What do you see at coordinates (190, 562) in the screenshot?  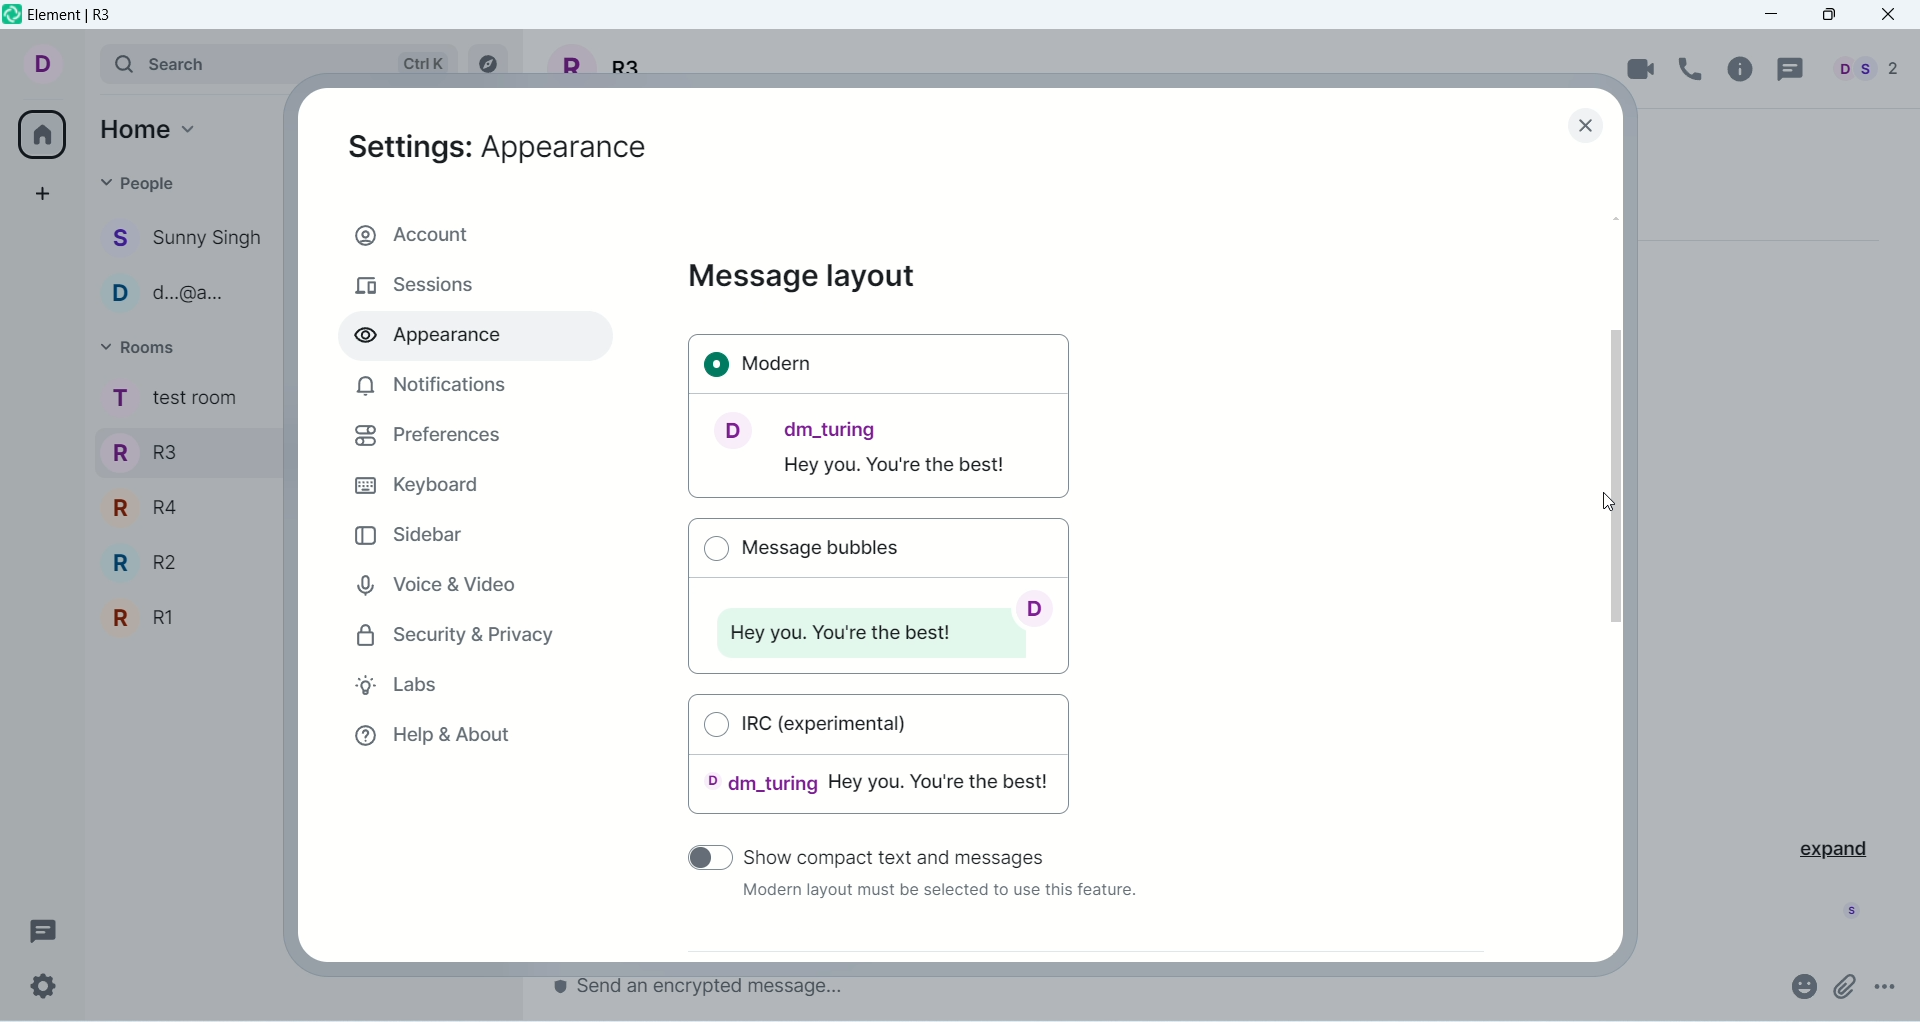 I see `R2` at bounding box center [190, 562].